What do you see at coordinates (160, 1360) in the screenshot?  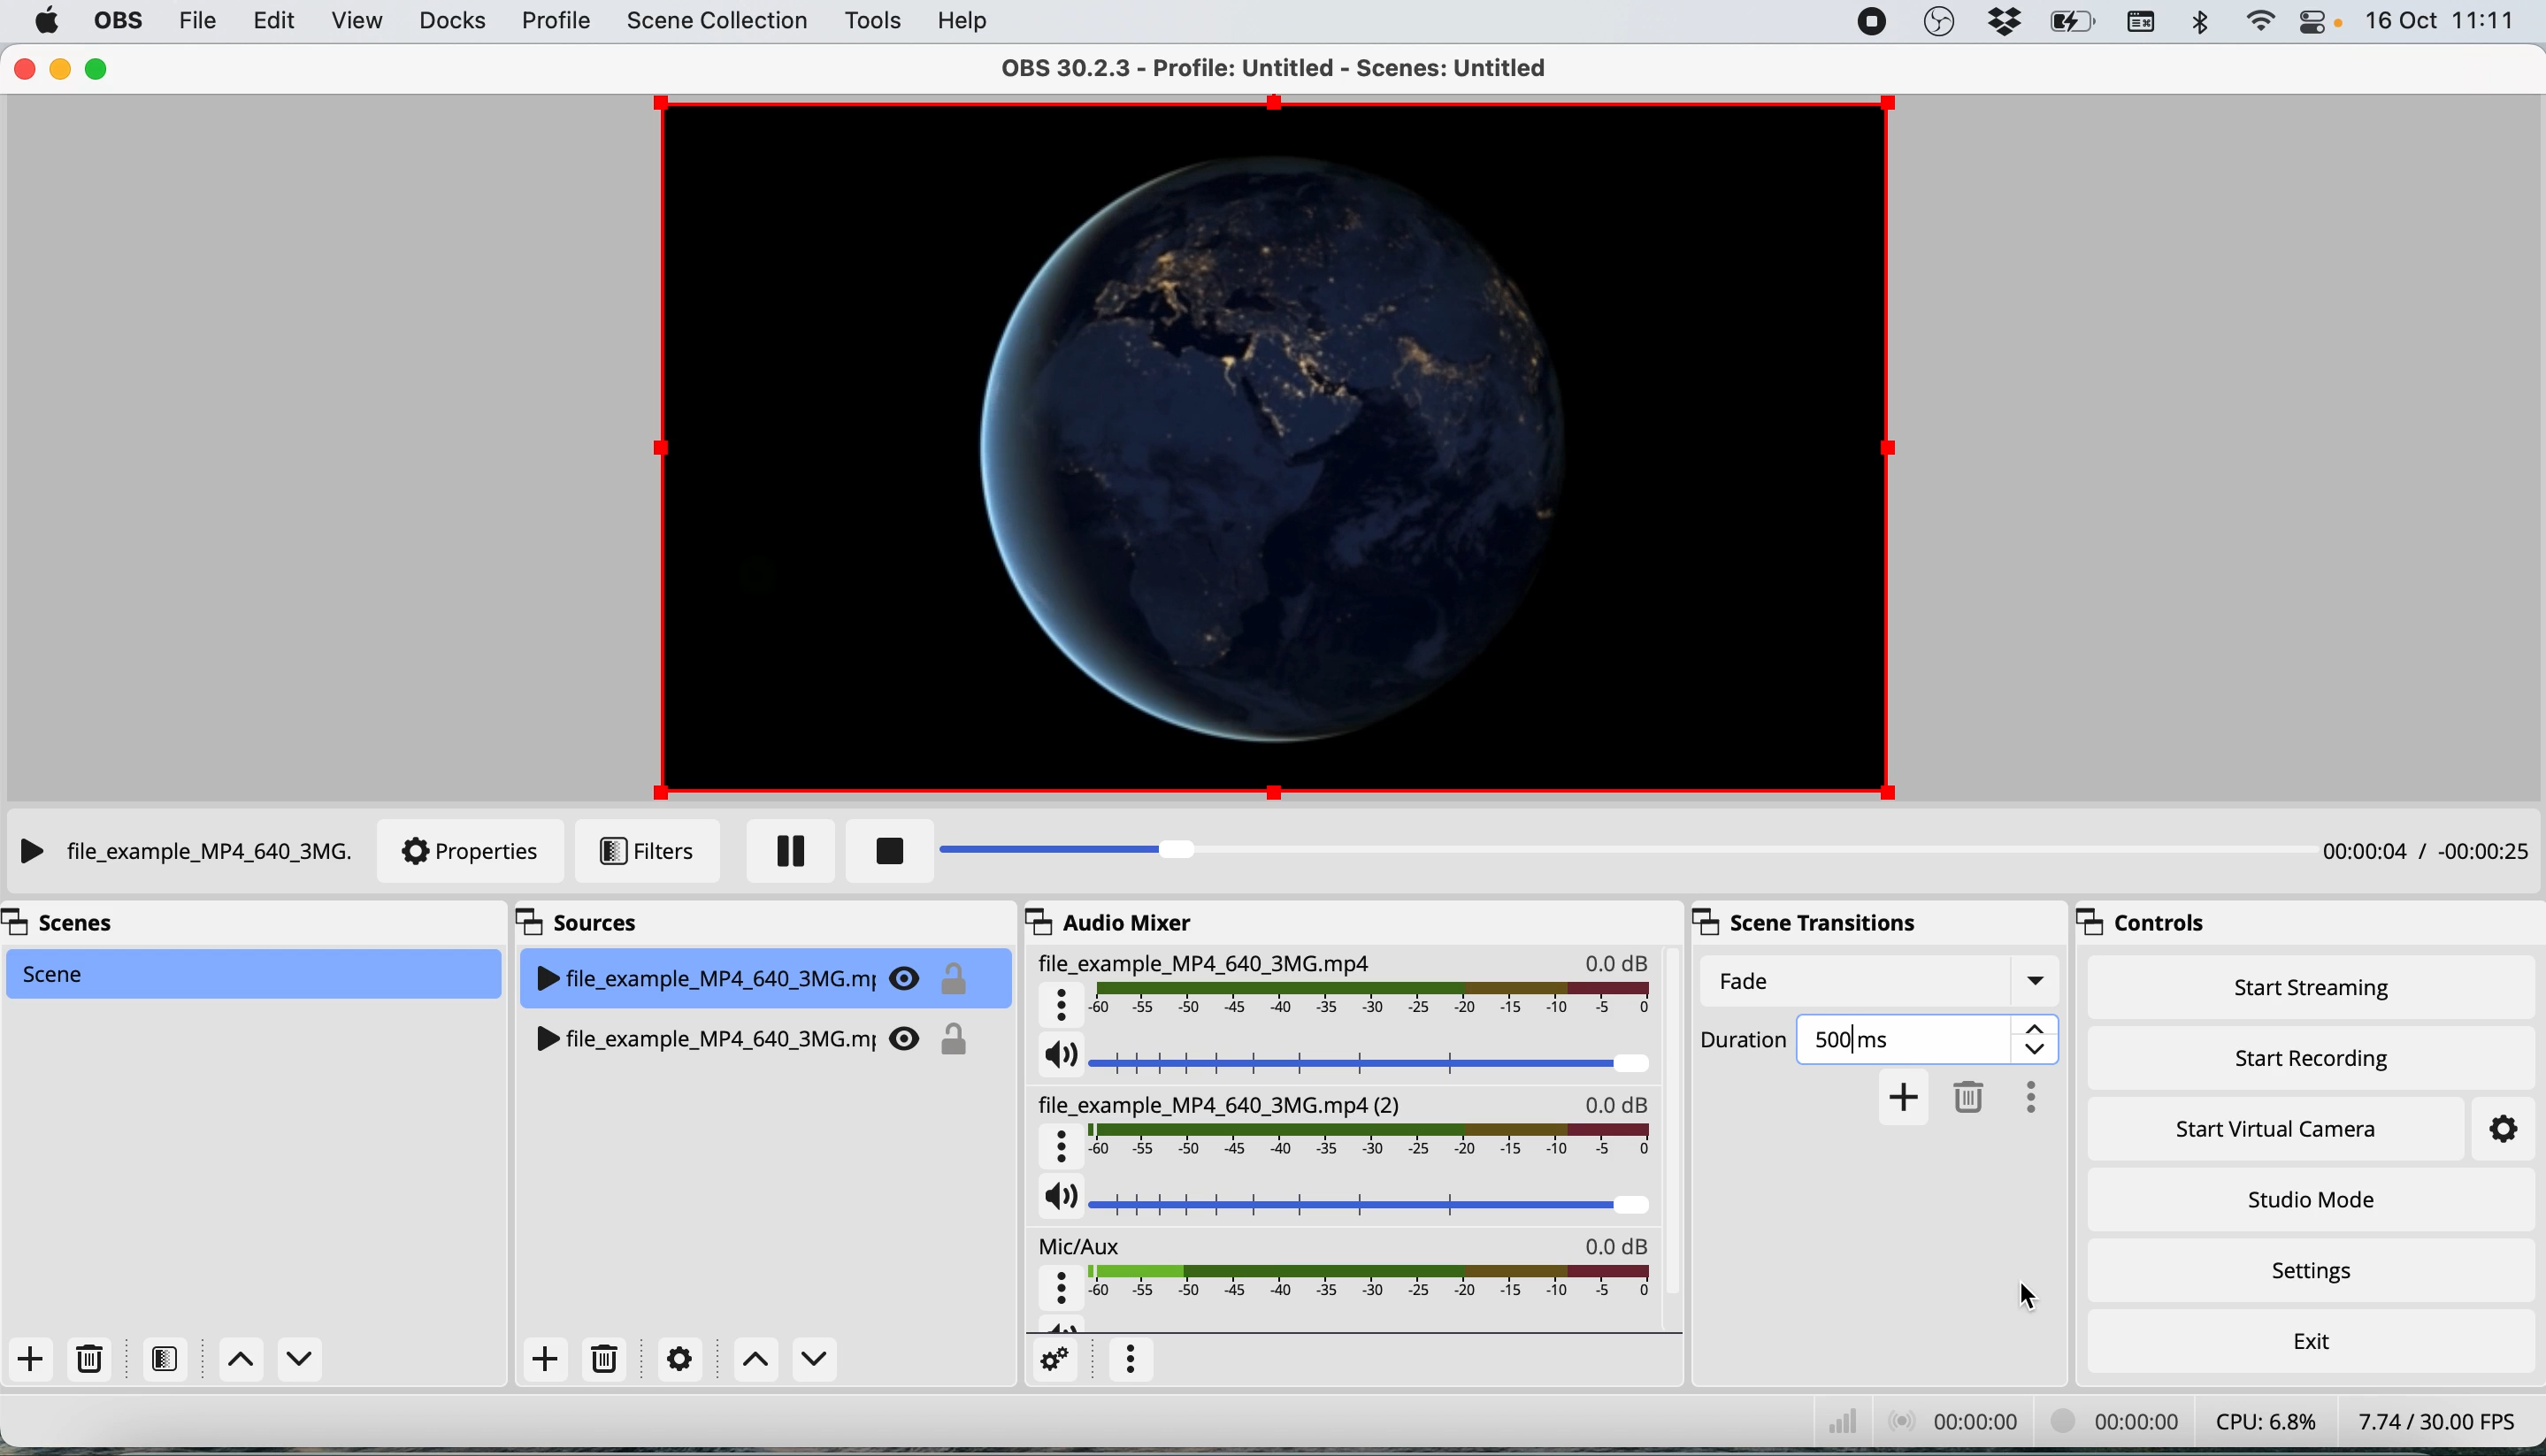 I see `filters` at bounding box center [160, 1360].